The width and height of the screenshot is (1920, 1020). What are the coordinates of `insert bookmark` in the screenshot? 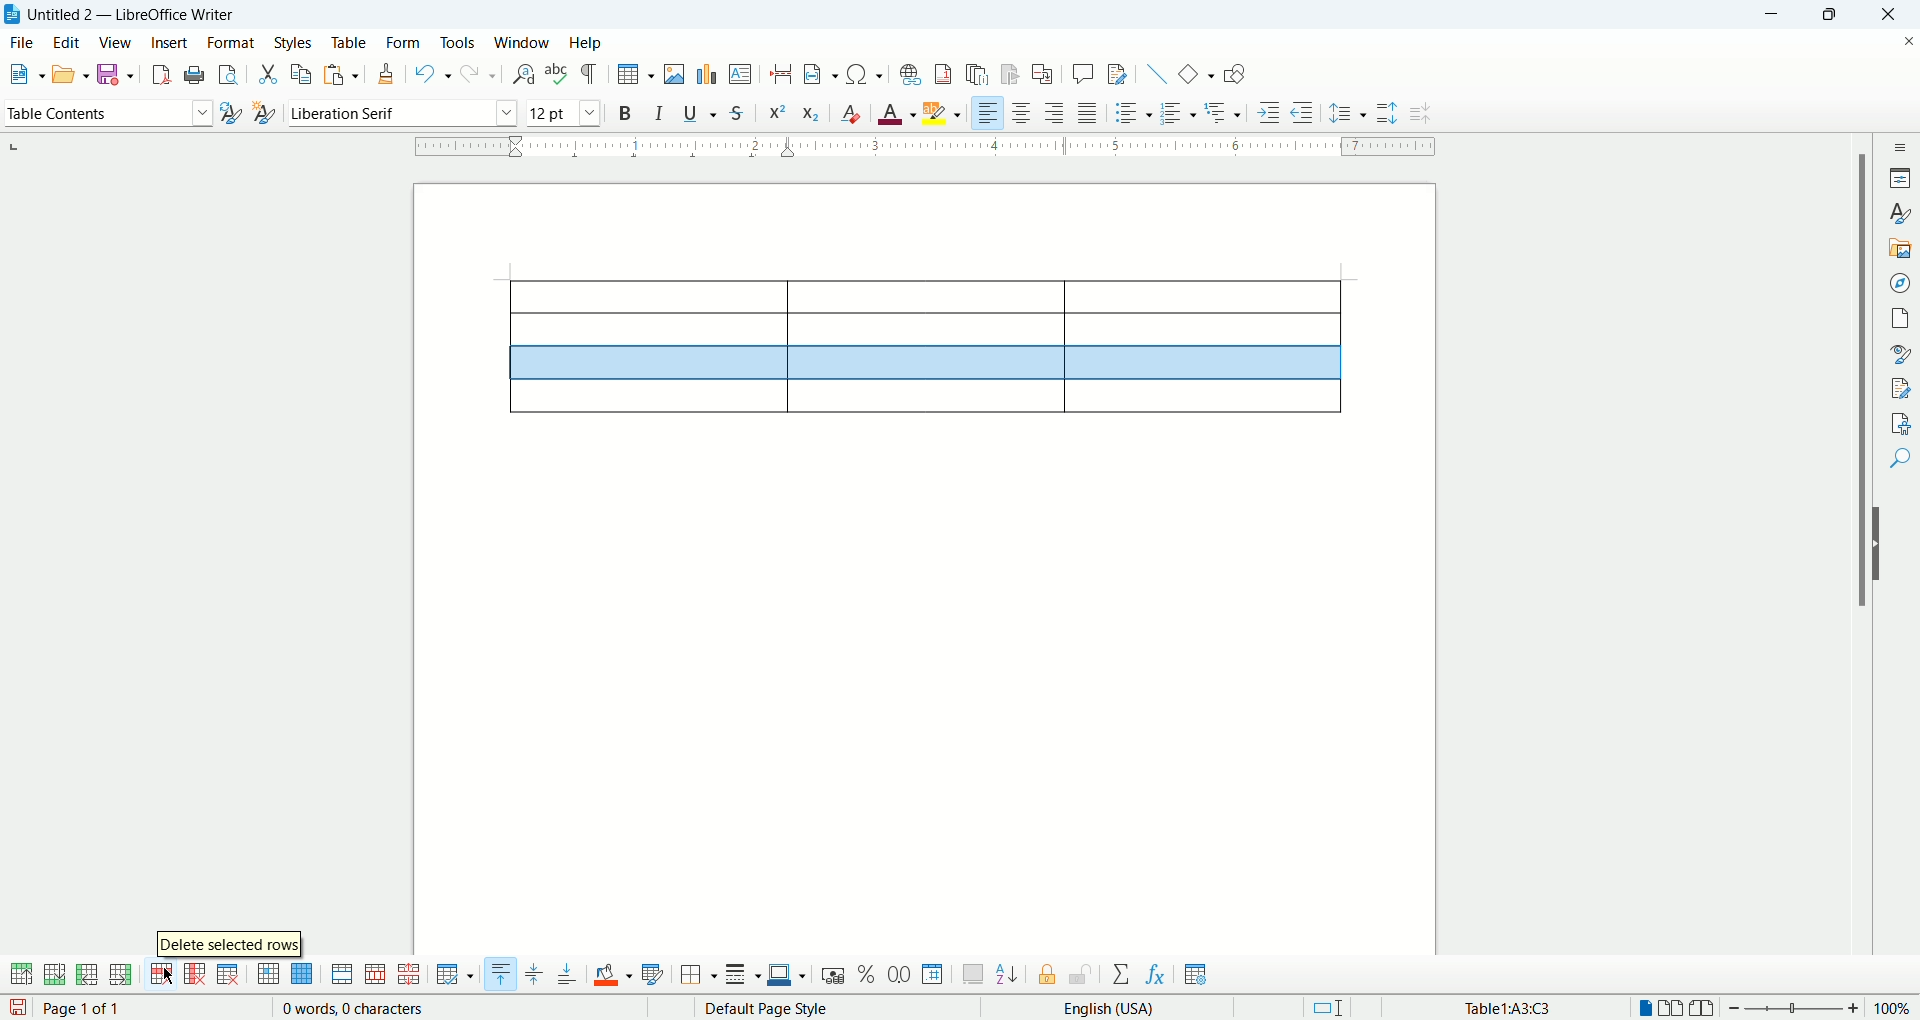 It's located at (1010, 75).